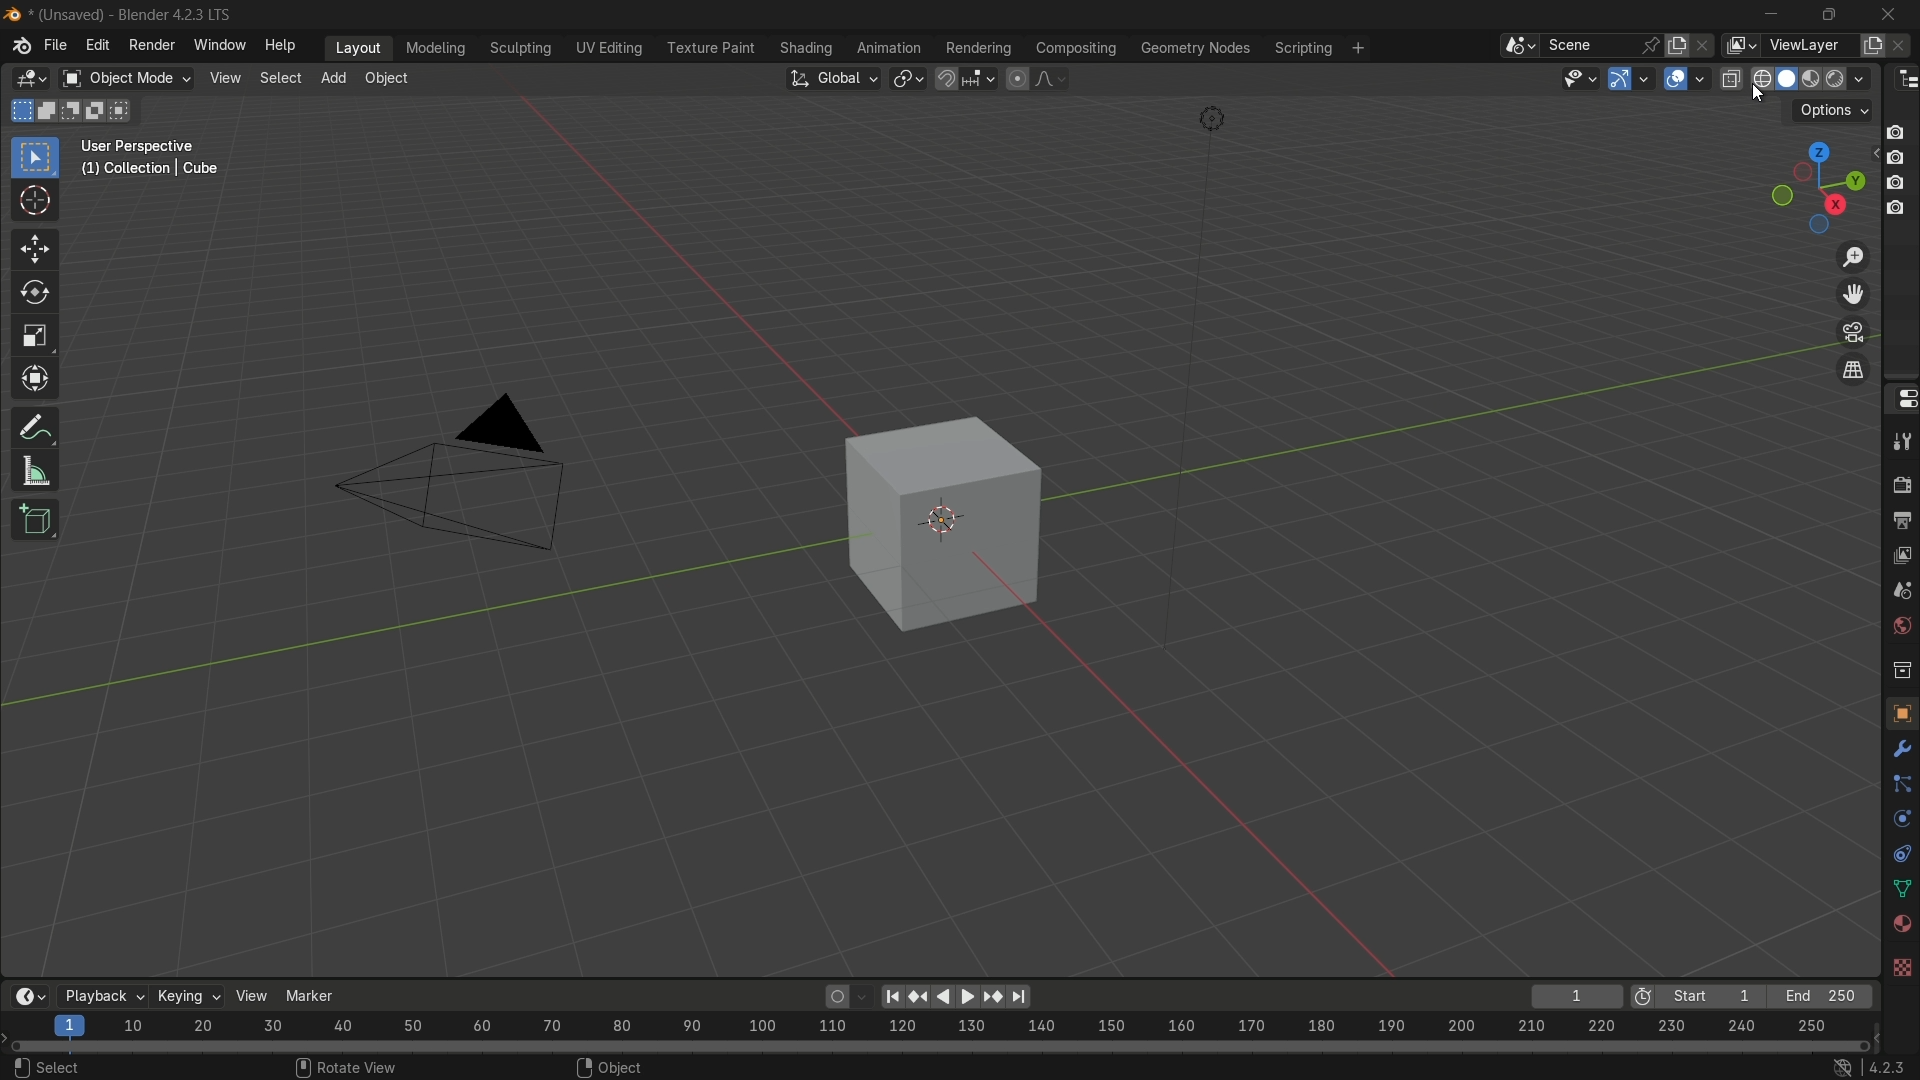  I want to click on modeling menu, so click(434, 45).